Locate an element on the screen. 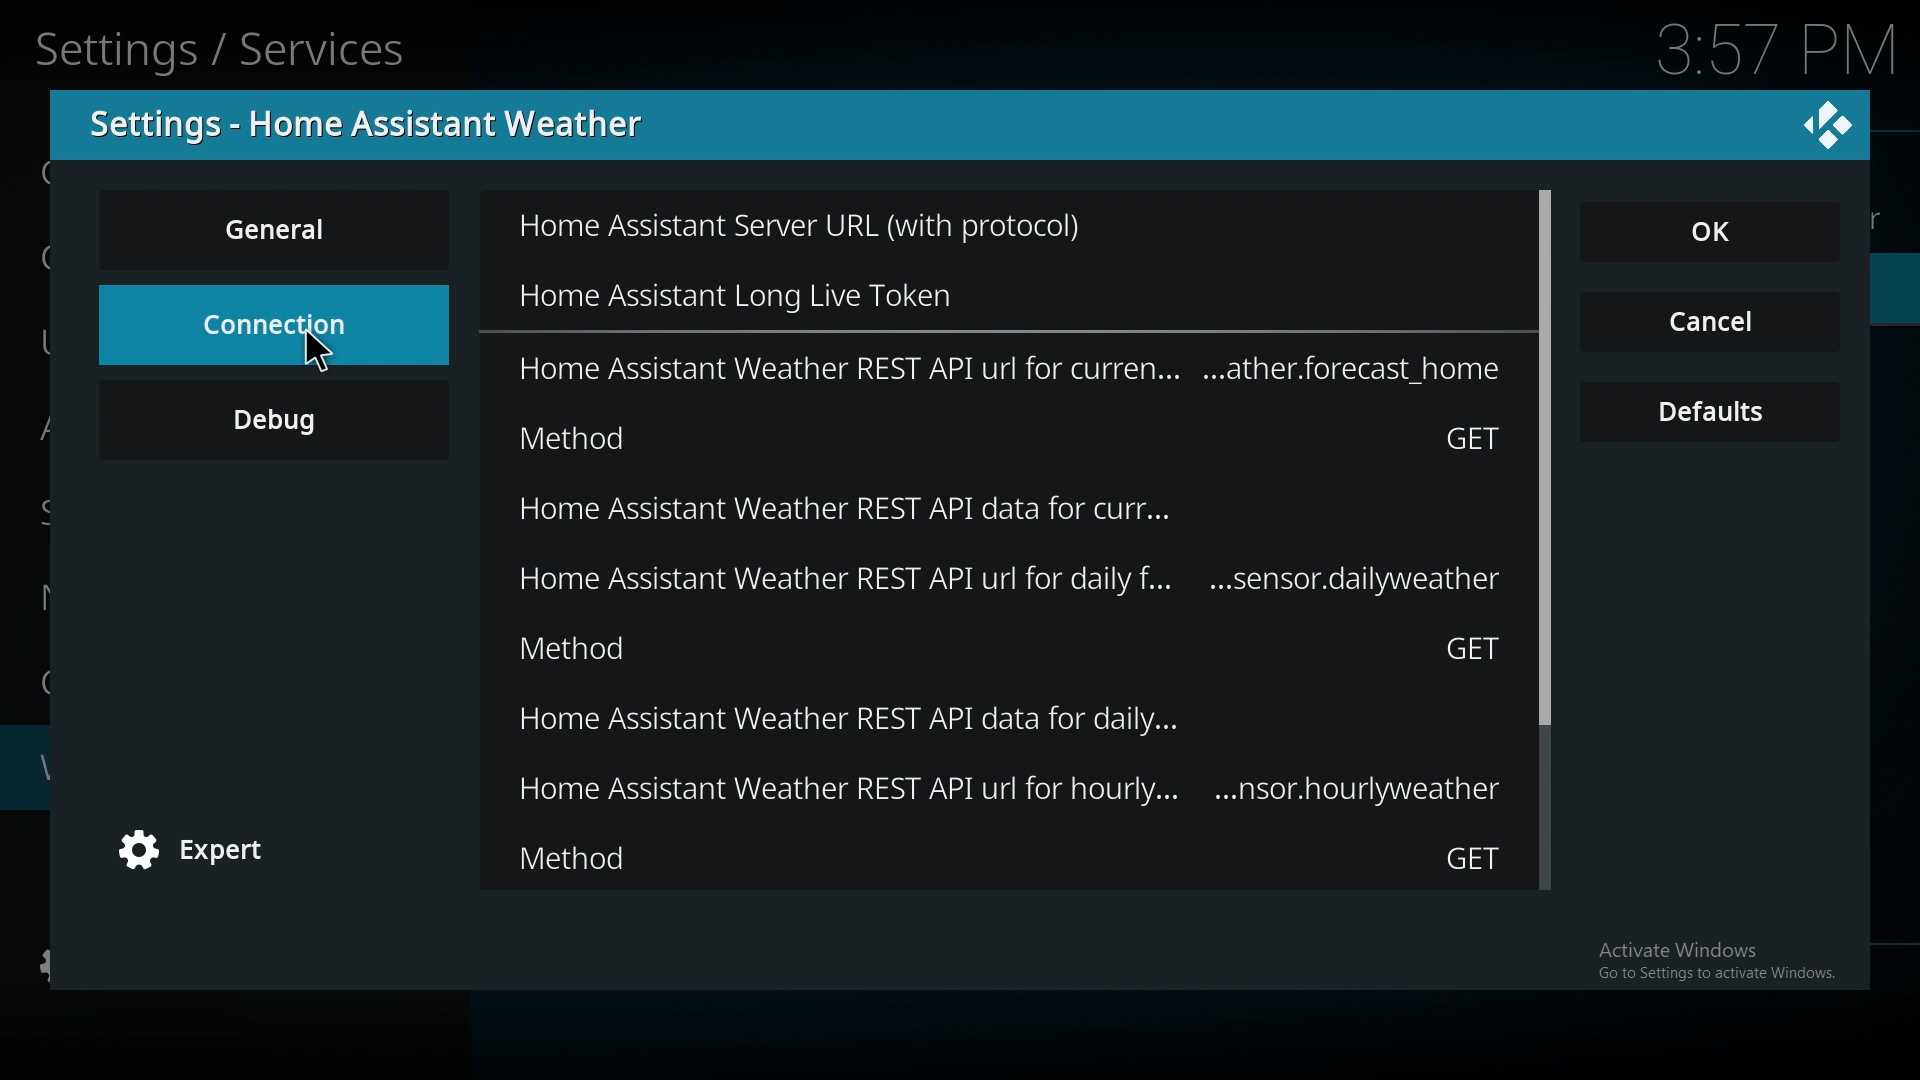 The width and height of the screenshot is (1920, 1080). close is located at coordinates (1828, 123).